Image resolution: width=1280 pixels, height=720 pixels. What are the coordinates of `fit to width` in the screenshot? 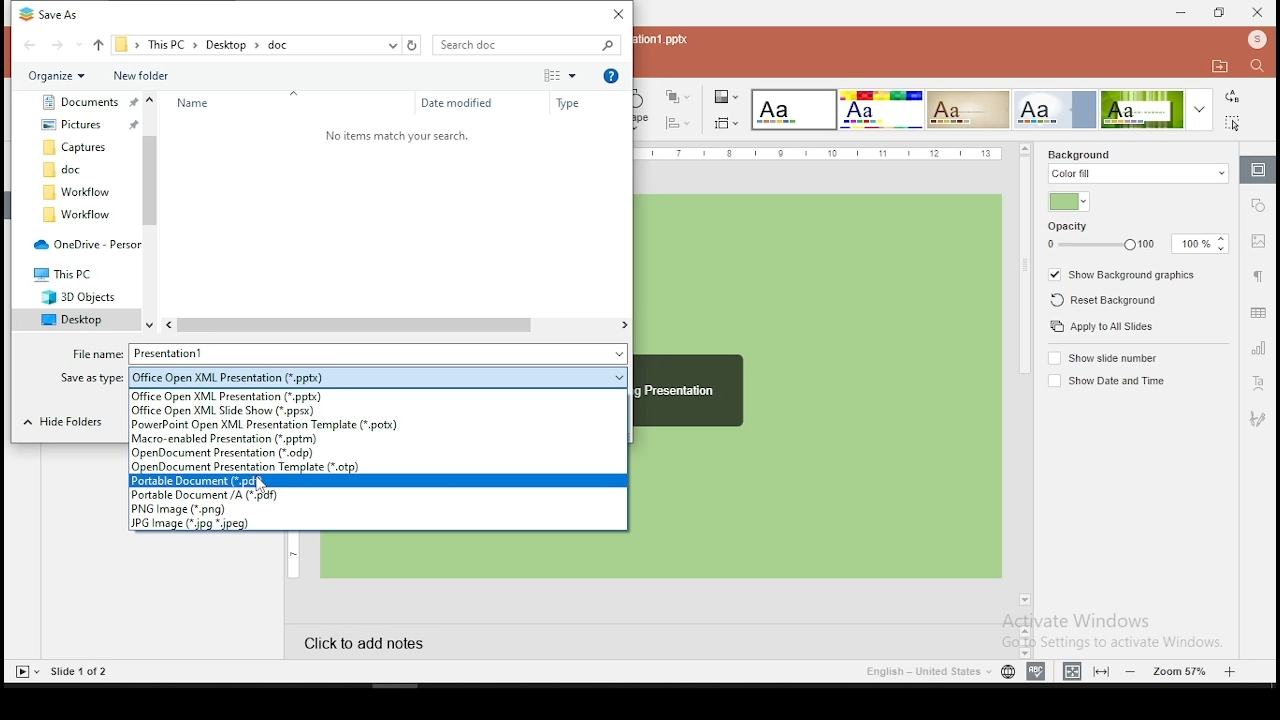 It's located at (1104, 669).